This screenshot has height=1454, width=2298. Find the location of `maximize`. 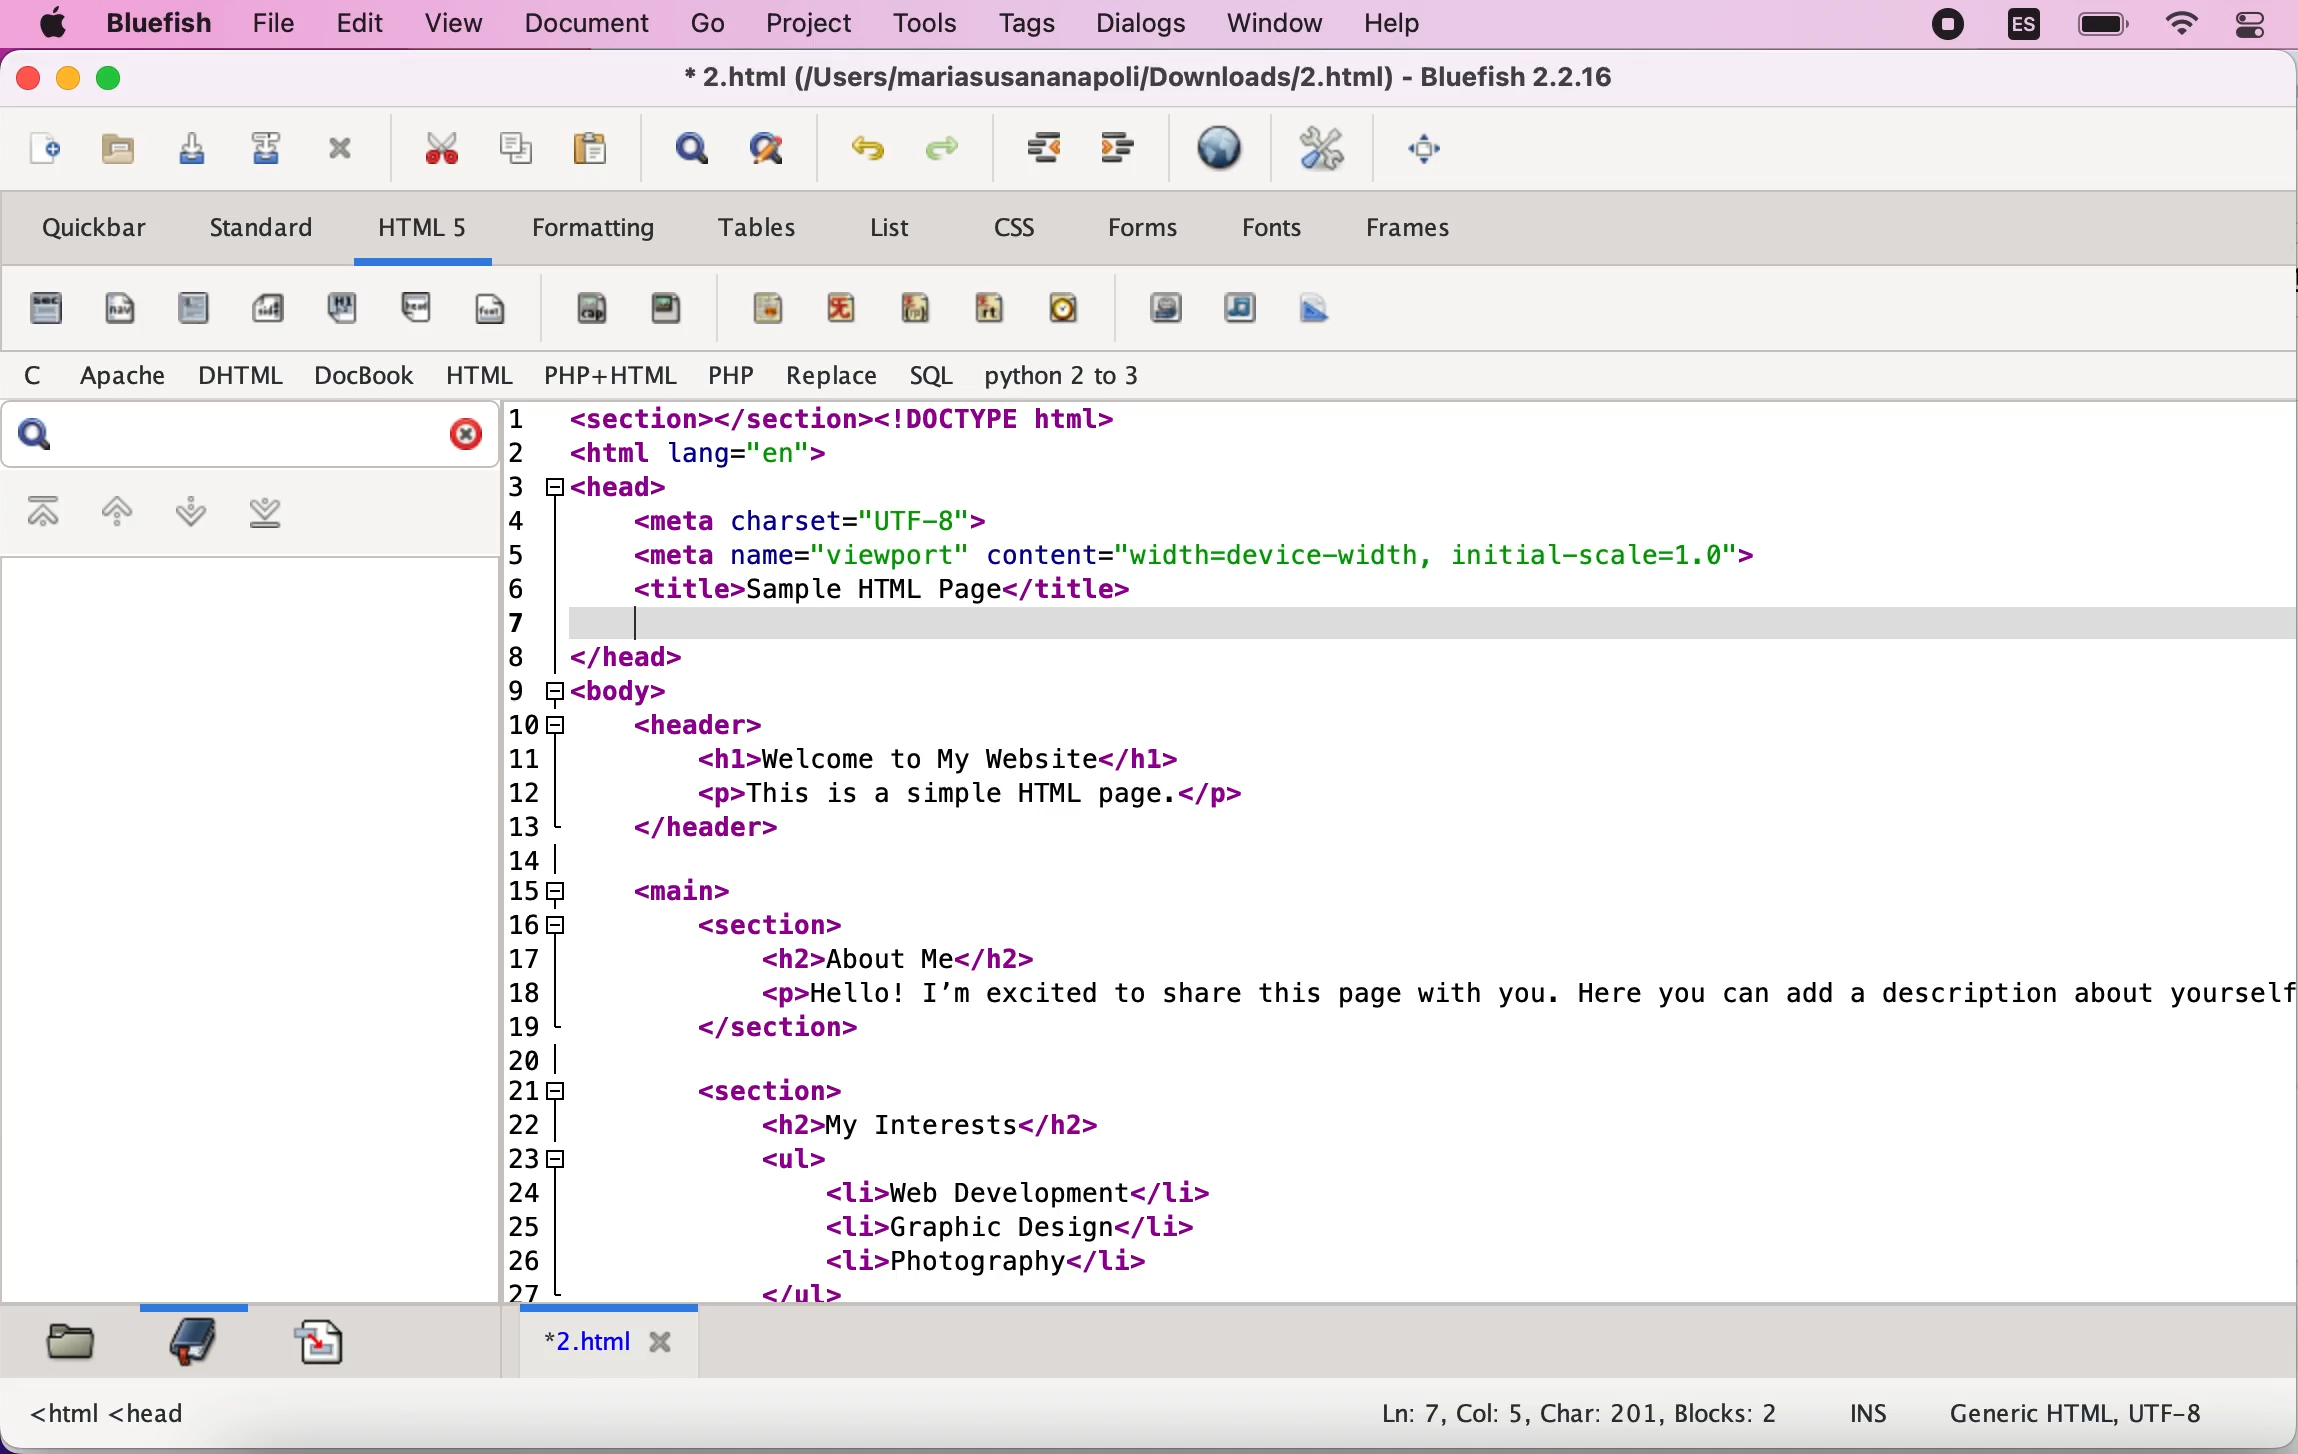

maximize is located at coordinates (118, 82).